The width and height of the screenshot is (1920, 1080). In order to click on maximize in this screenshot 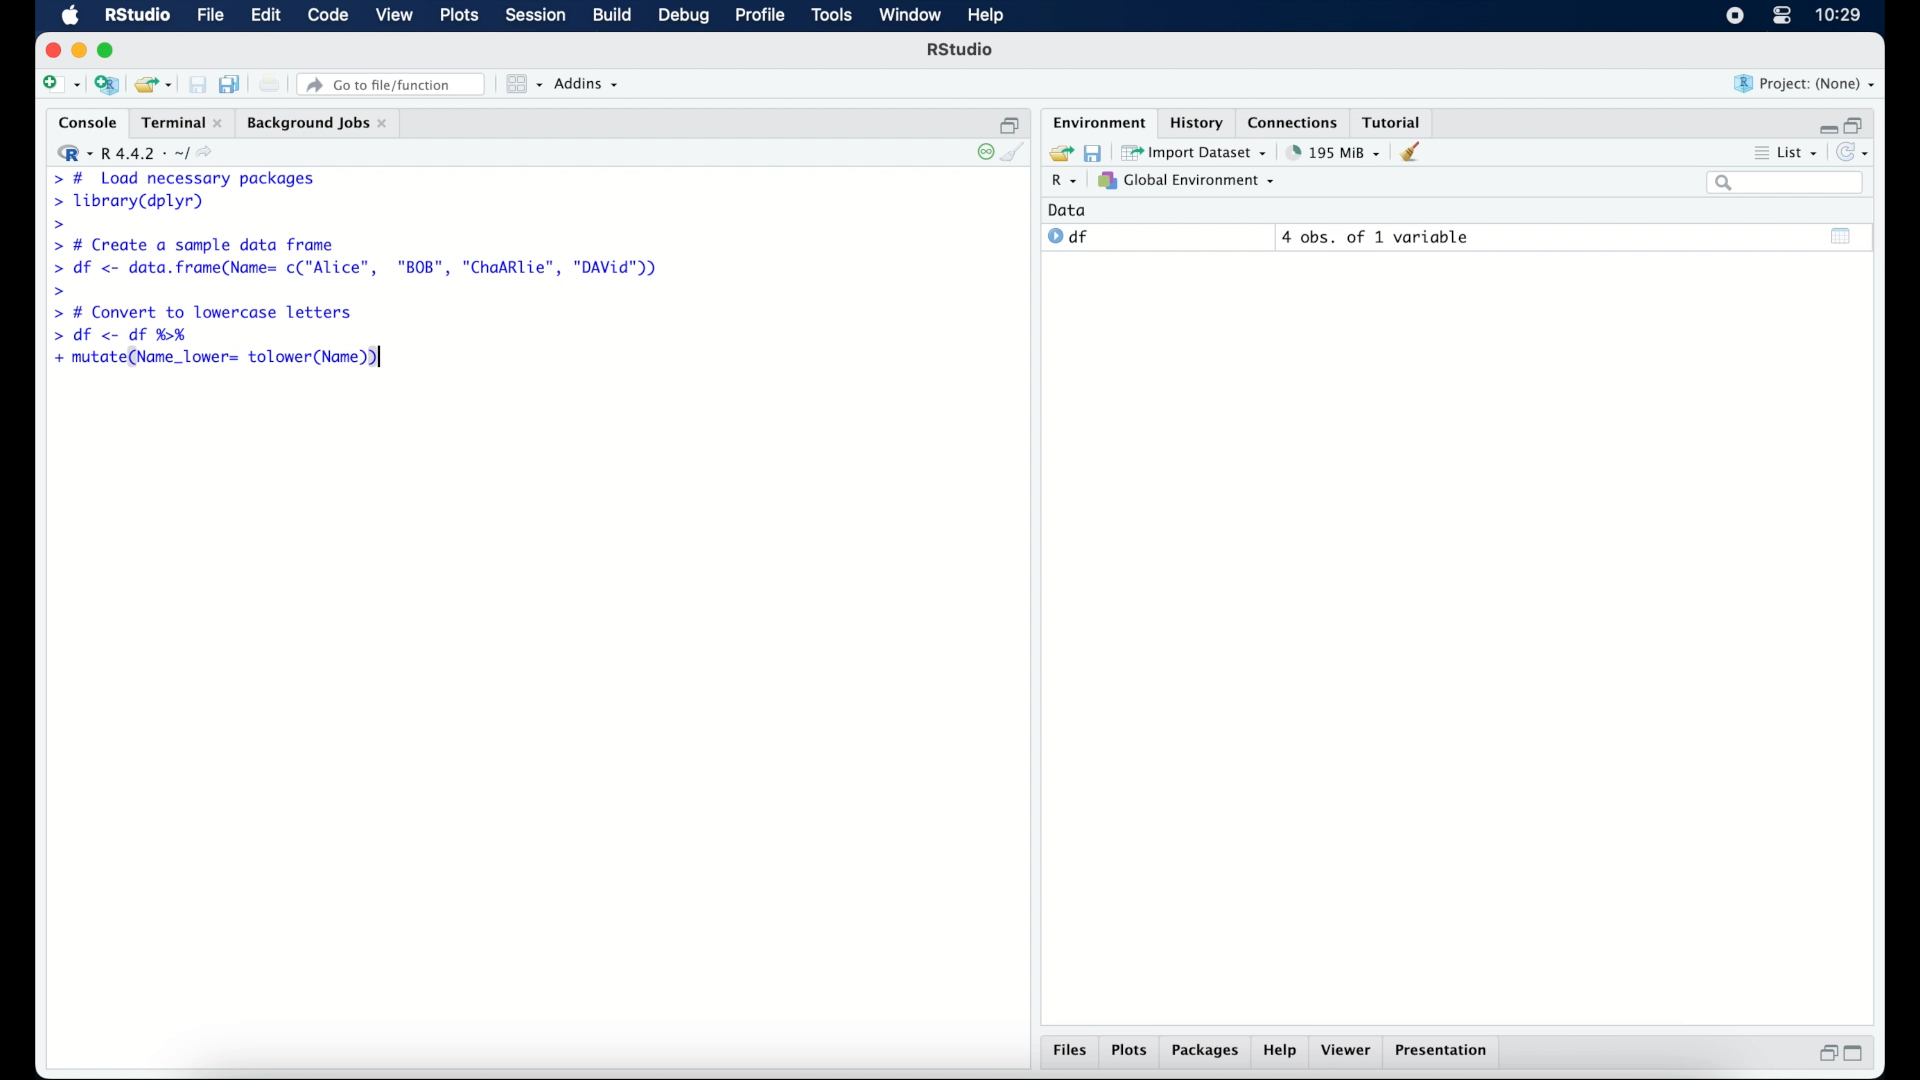, I will do `click(109, 50)`.